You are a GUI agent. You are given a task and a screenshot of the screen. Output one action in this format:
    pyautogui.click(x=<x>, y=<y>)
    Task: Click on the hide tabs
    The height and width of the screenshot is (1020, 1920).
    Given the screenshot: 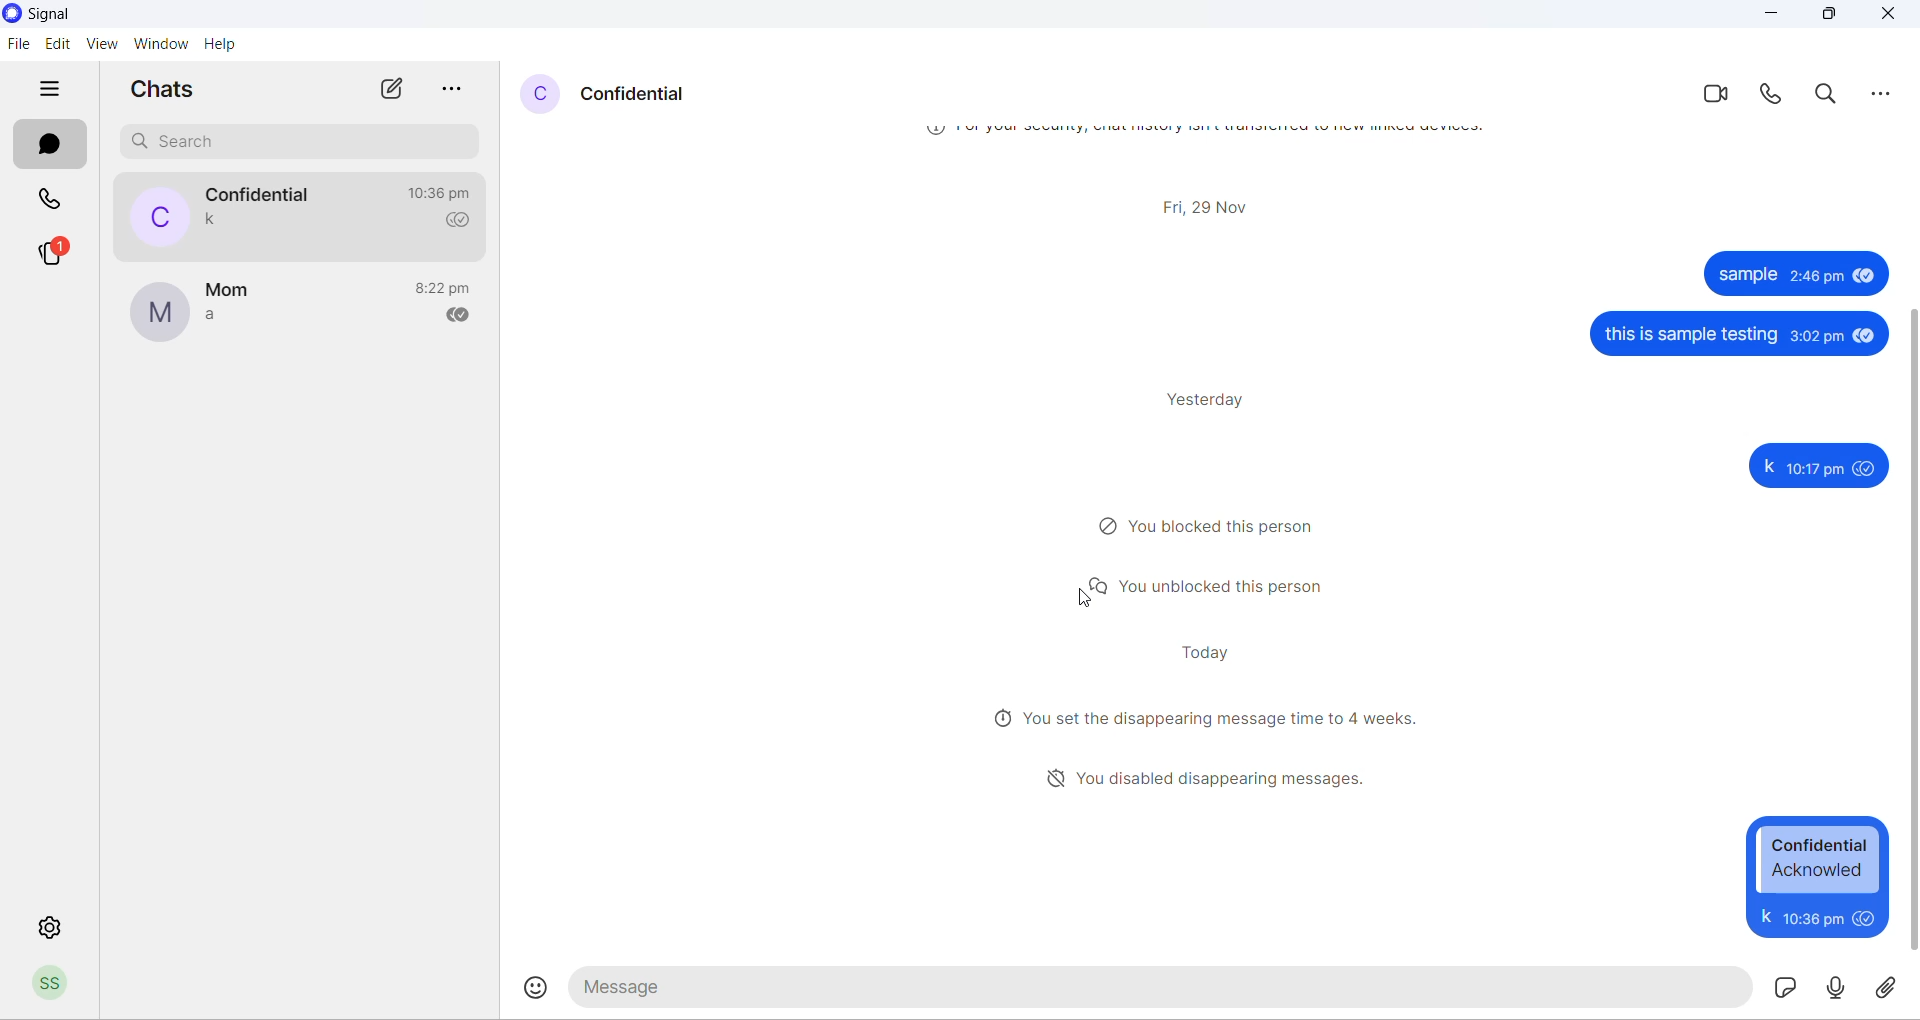 What is the action you would take?
    pyautogui.click(x=58, y=90)
    